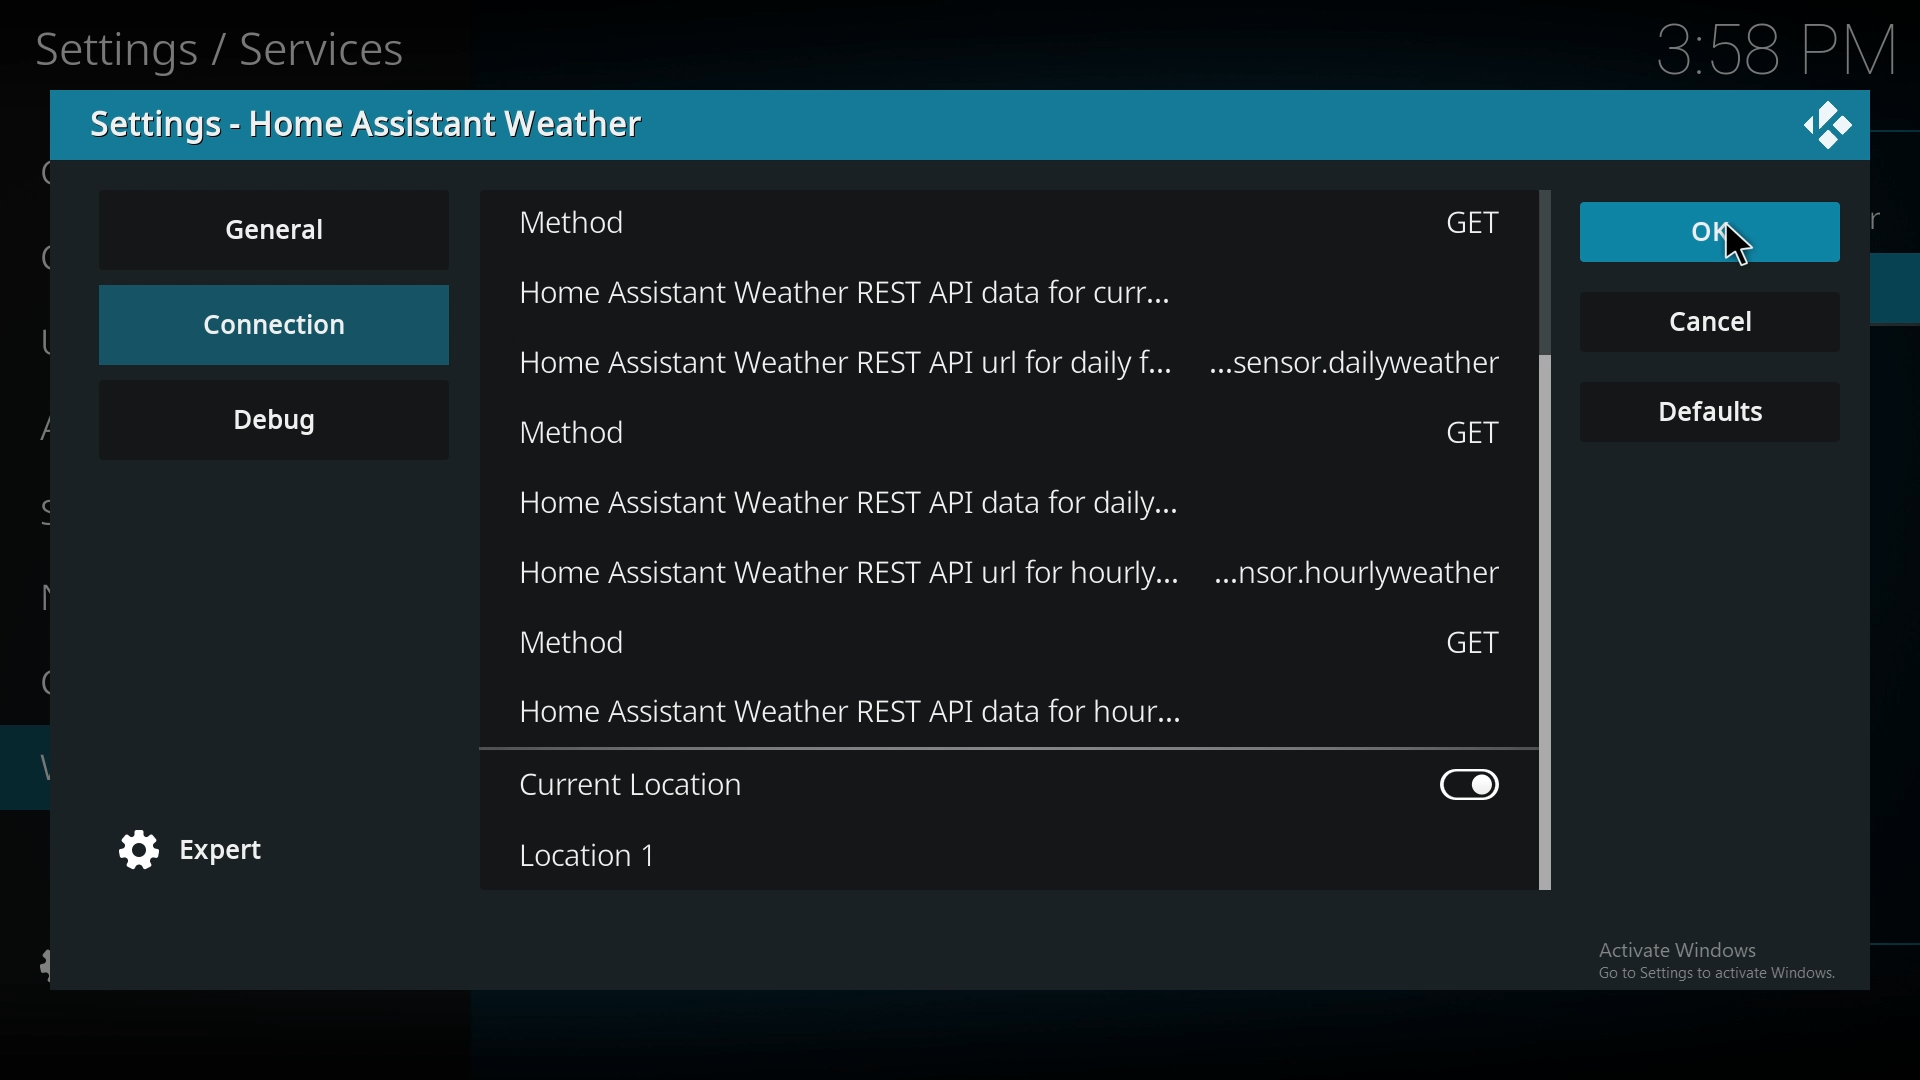 The image size is (1920, 1080). What do you see at coordinates (274, 419) in the screenshot?
I see `debug` at bounding box center [274, 419].